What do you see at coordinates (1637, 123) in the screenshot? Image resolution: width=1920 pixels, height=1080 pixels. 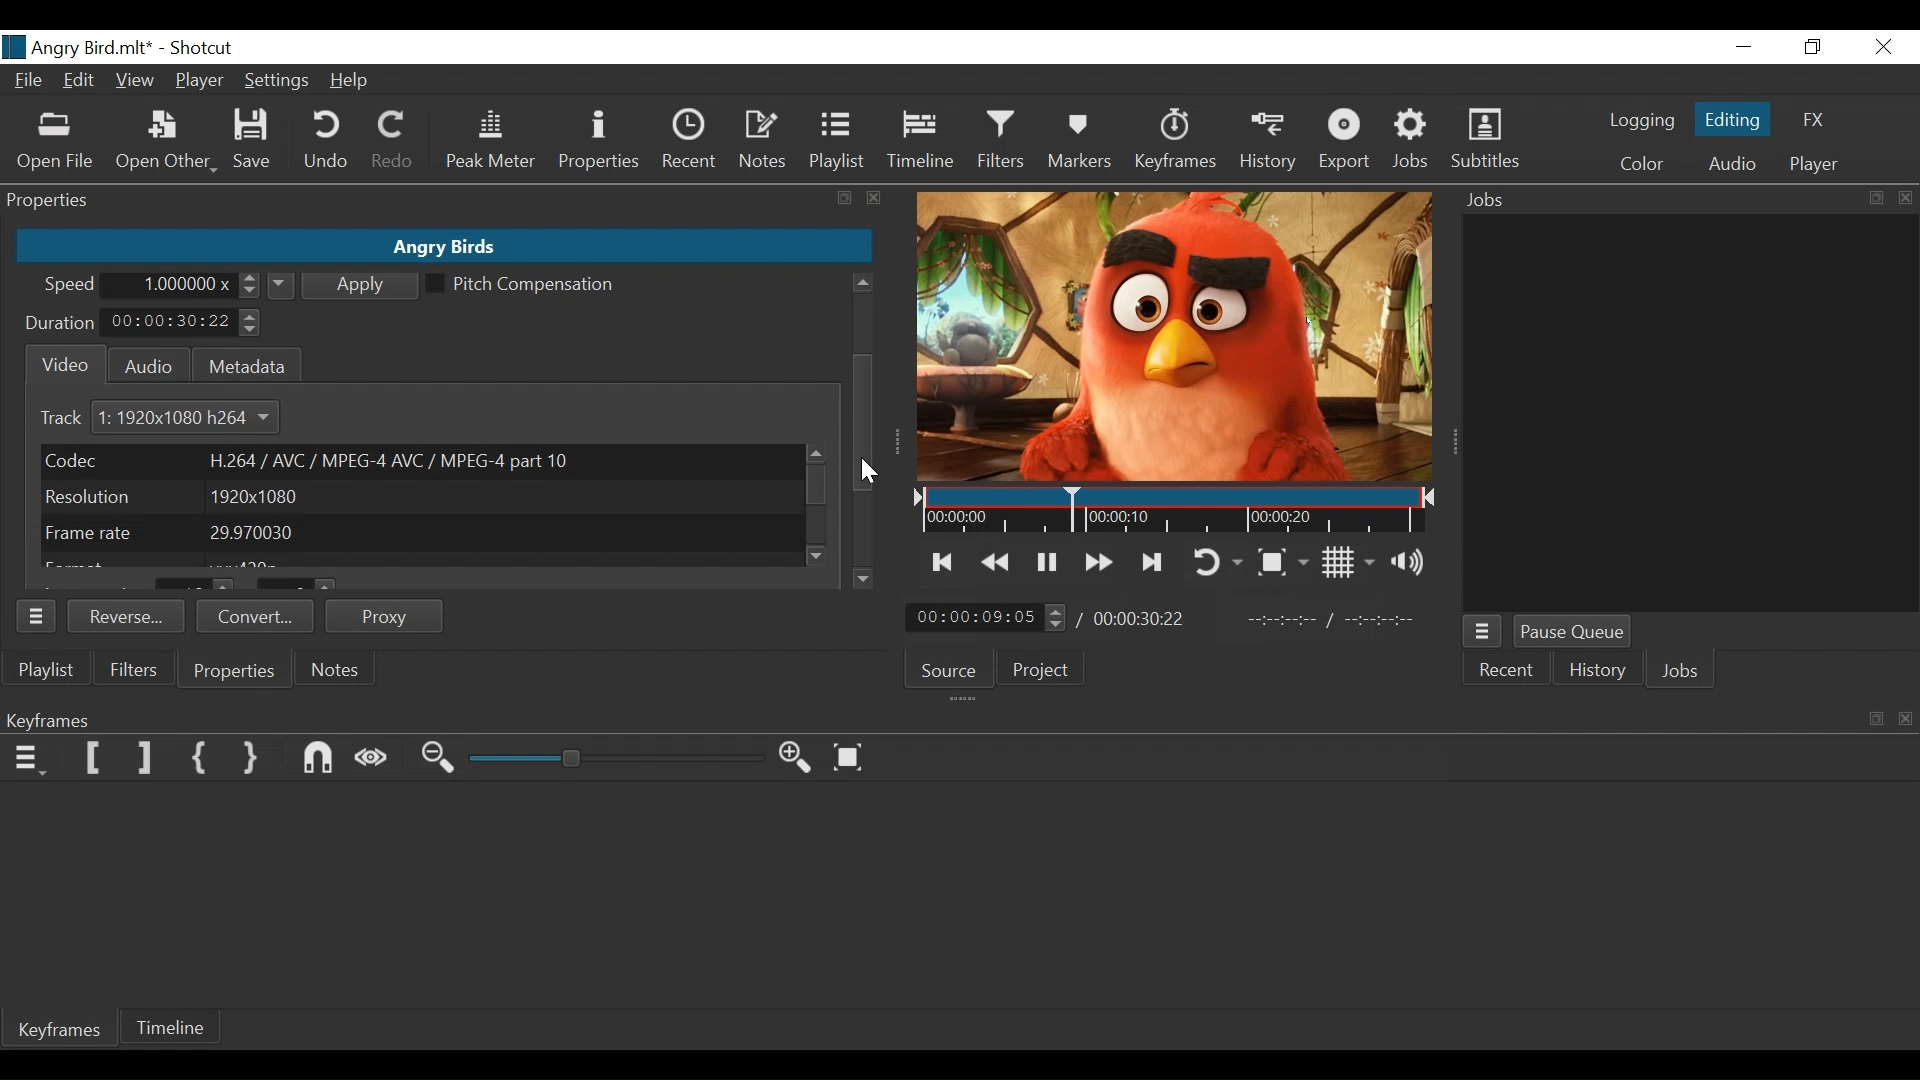 I see `logging` at bounding box center [1637, 123].